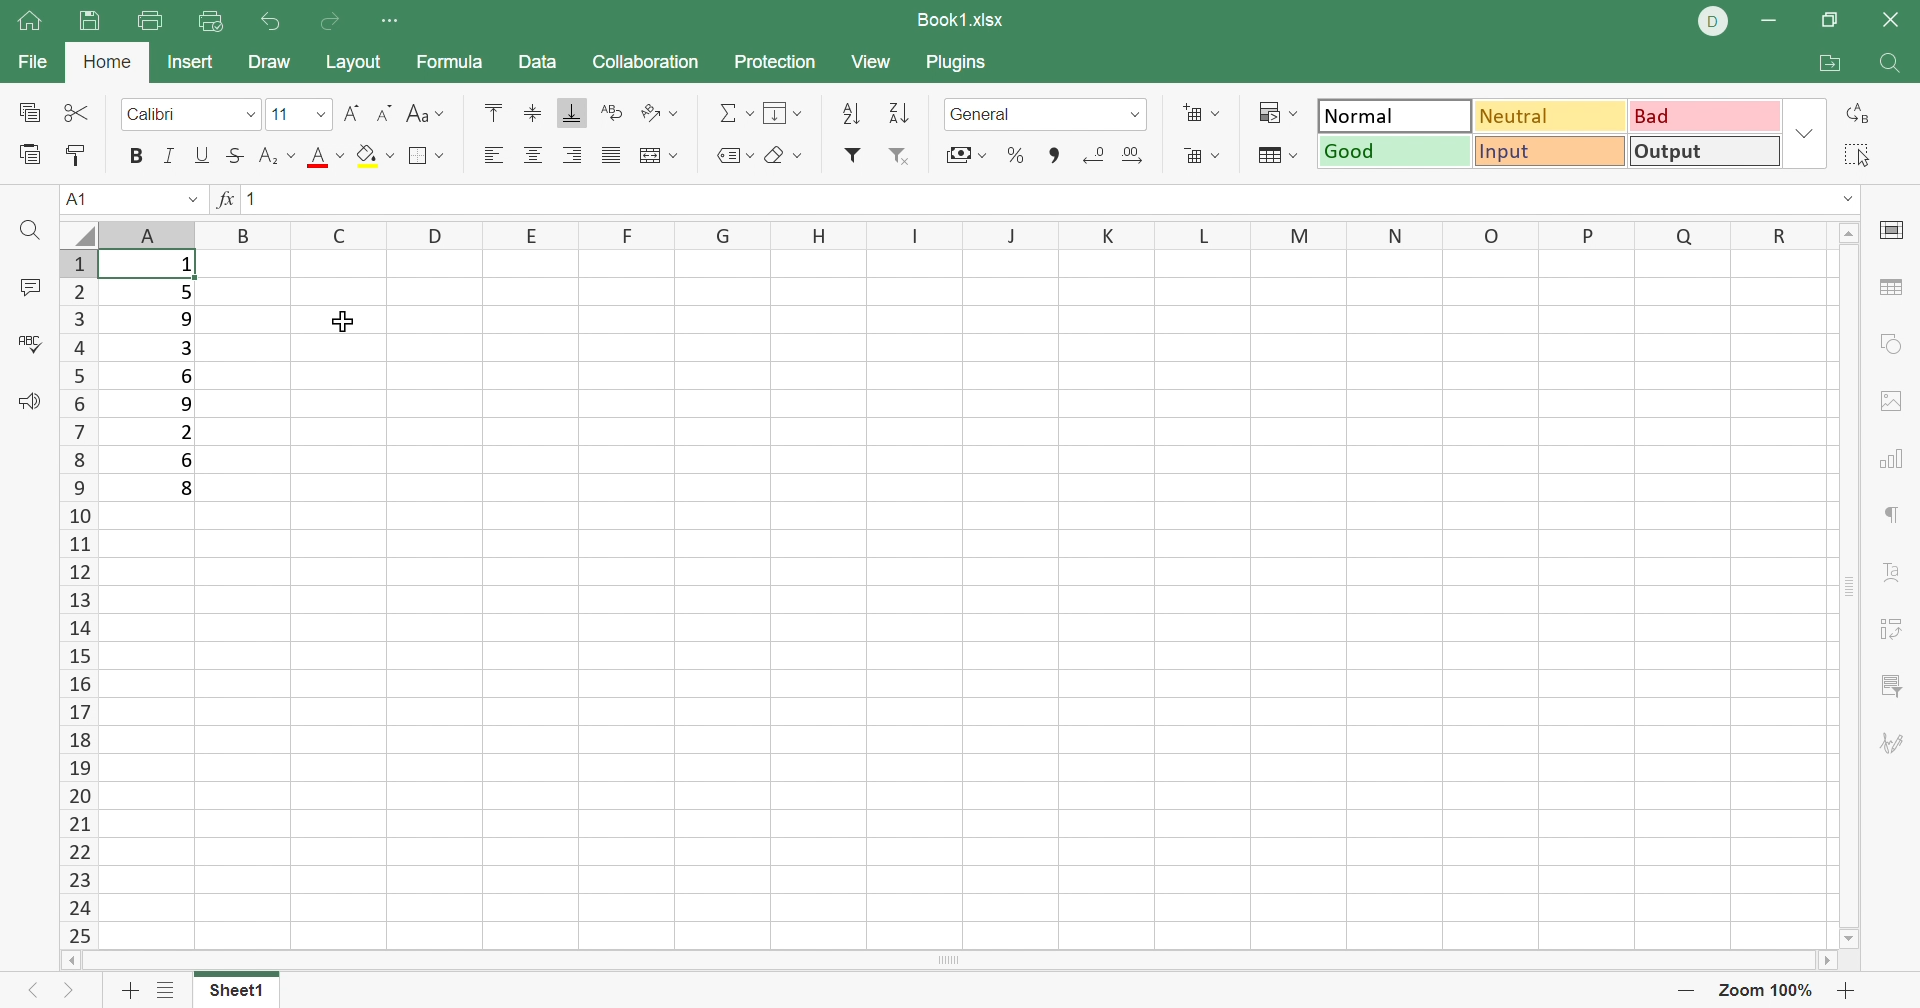 Image resolution: width=1920 pixels, height=1008 pixels. I want to click on 6, so click(184, 376).